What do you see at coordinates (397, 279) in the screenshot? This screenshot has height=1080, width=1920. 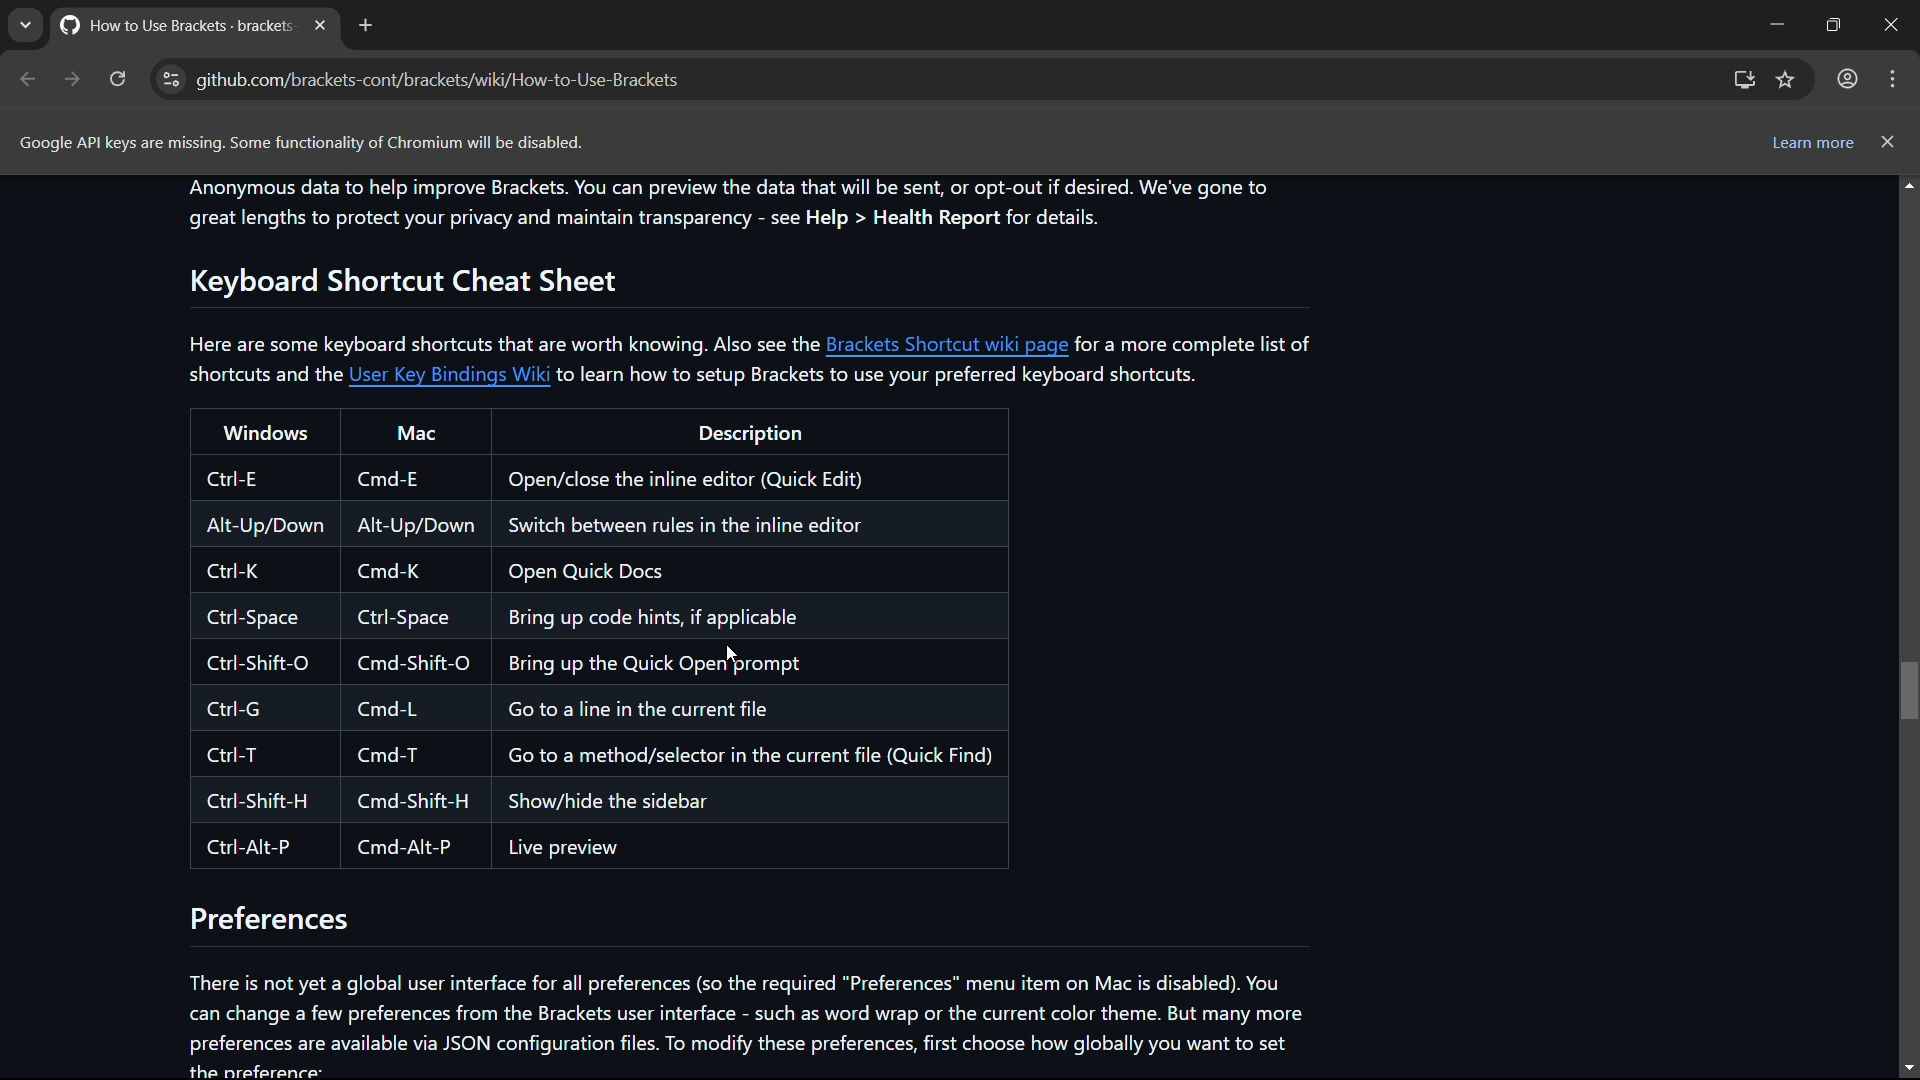 I see `keyboard shortcut cheat sheet` at bounding box center [397, 279].